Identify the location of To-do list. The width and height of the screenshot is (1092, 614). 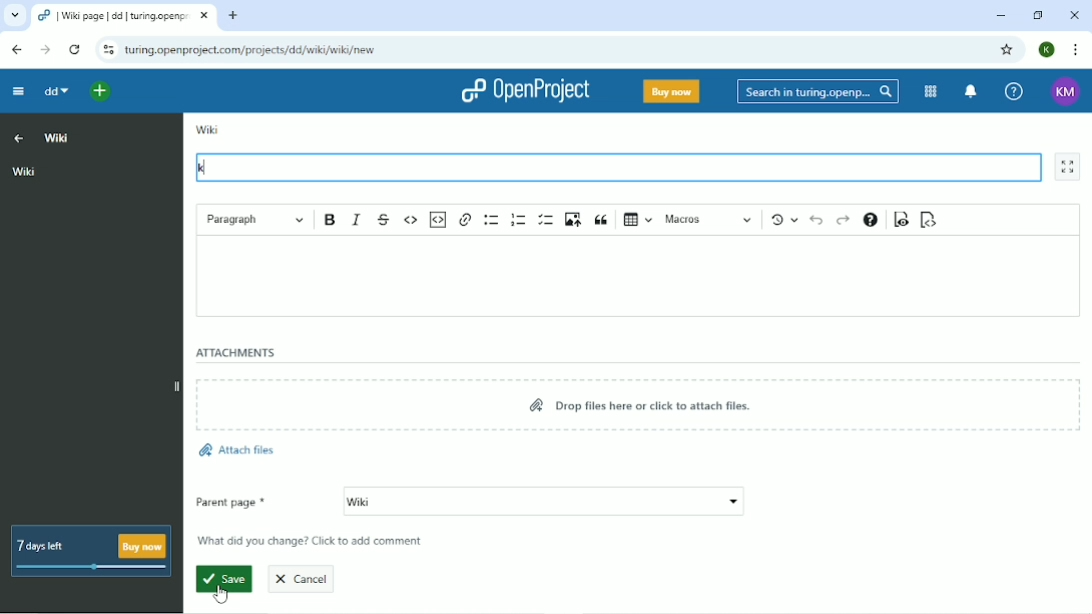
(546, 219).